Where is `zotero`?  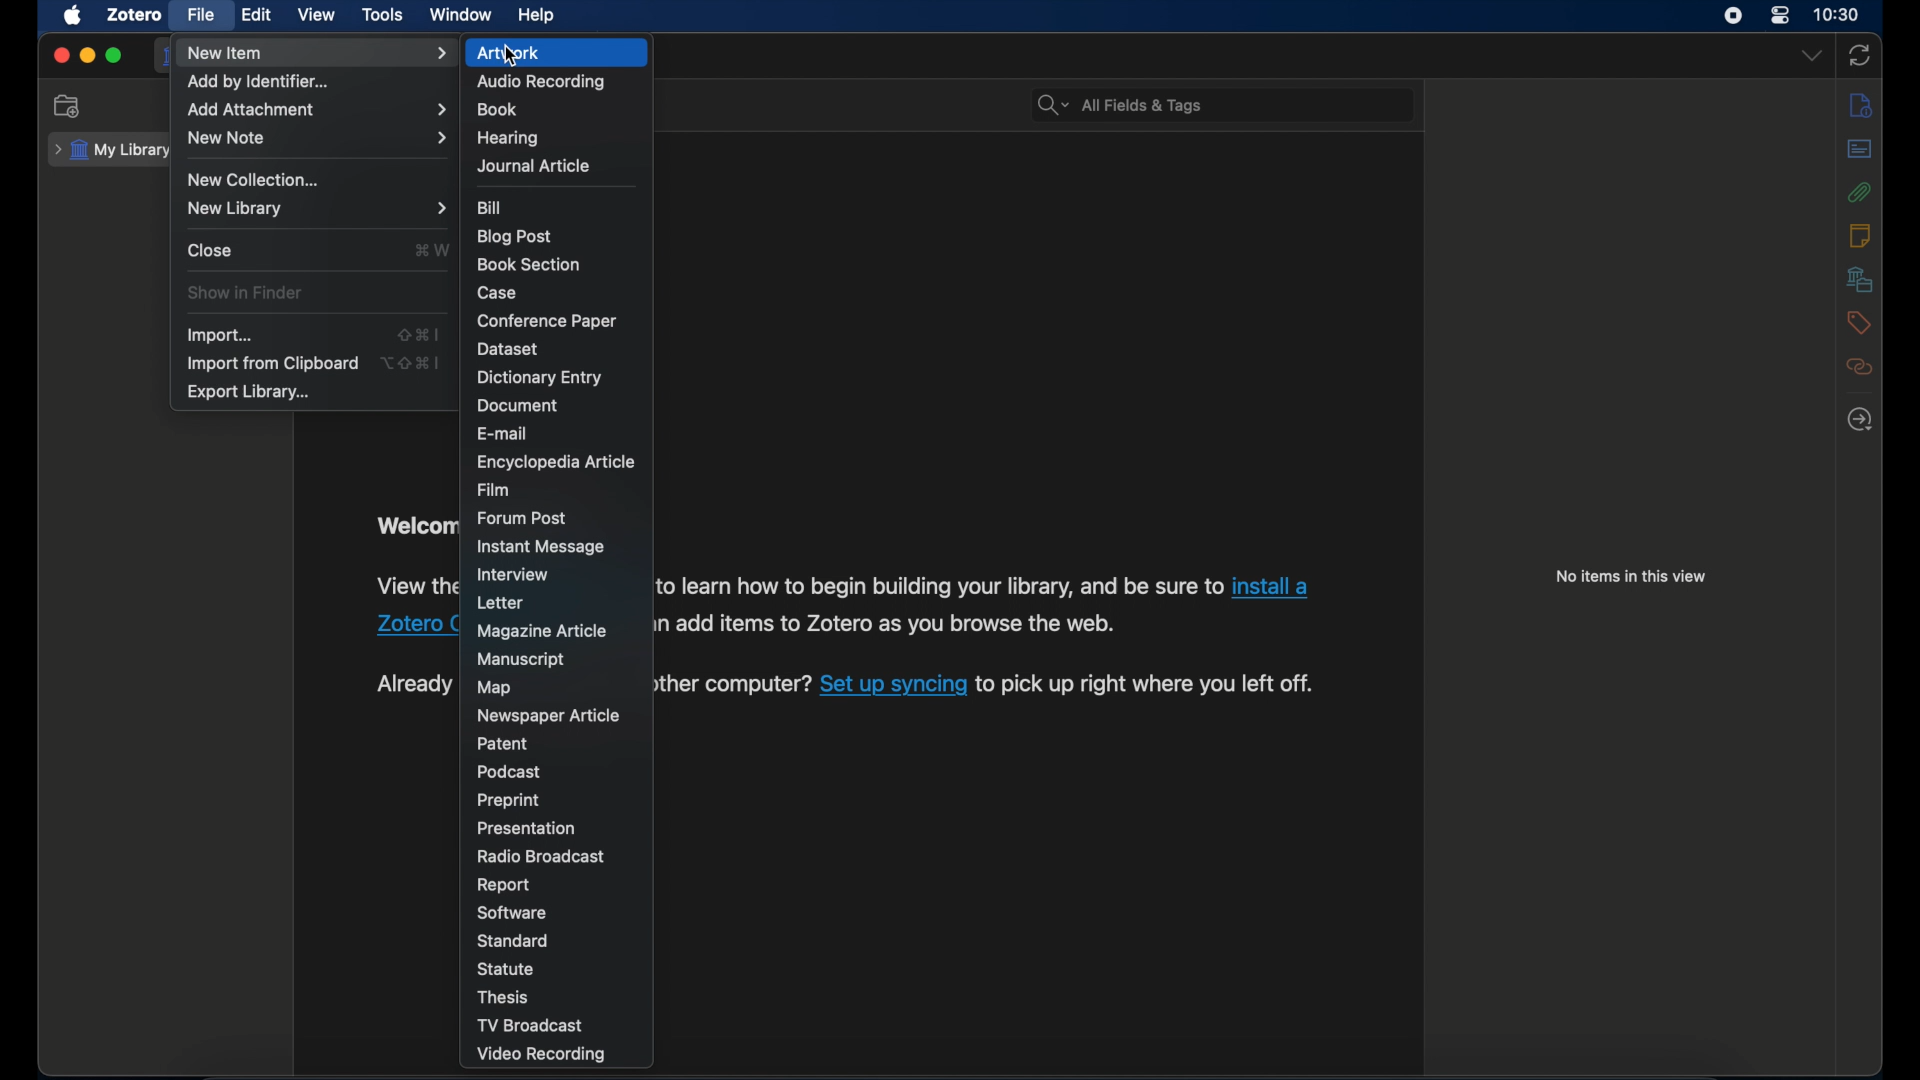 zotero is located at coordinates (410, 625).